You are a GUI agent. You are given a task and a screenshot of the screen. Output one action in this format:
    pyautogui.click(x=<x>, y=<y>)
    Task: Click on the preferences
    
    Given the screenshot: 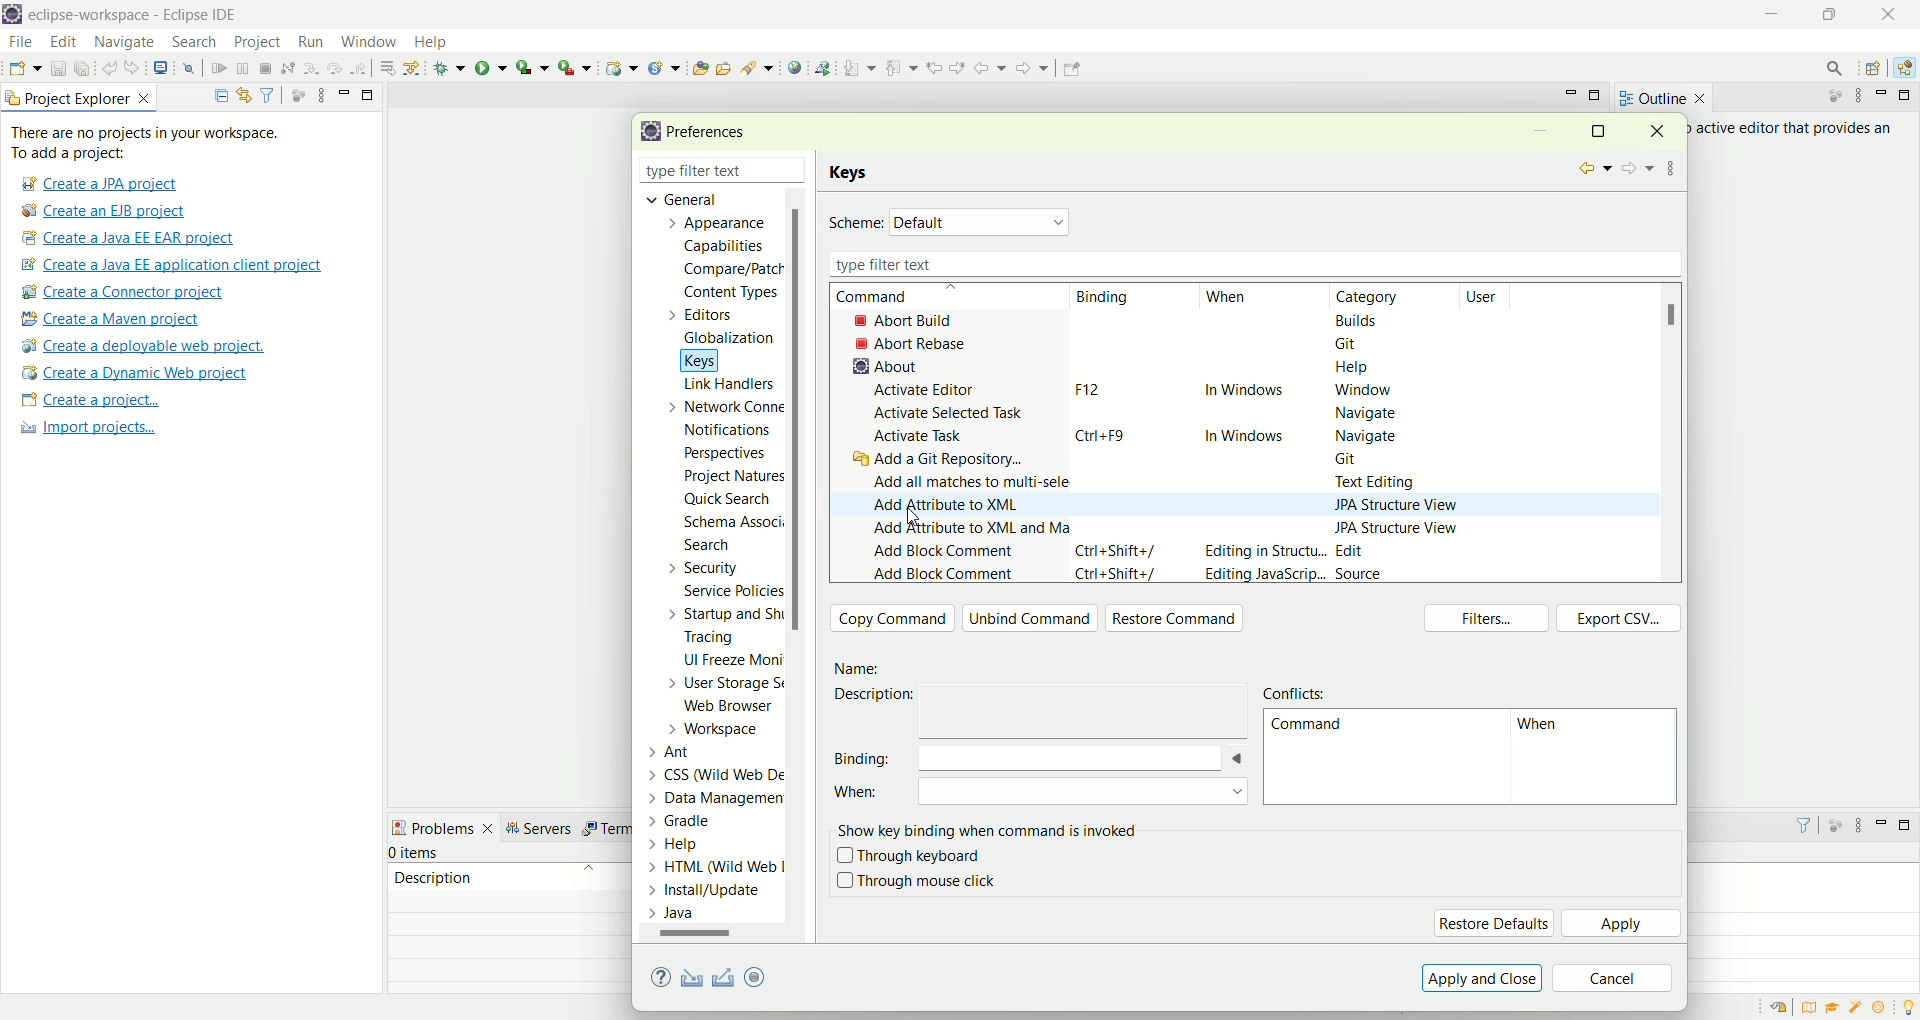 What is the action you would take?
    pyautogui.click(x=713, y=133)
    